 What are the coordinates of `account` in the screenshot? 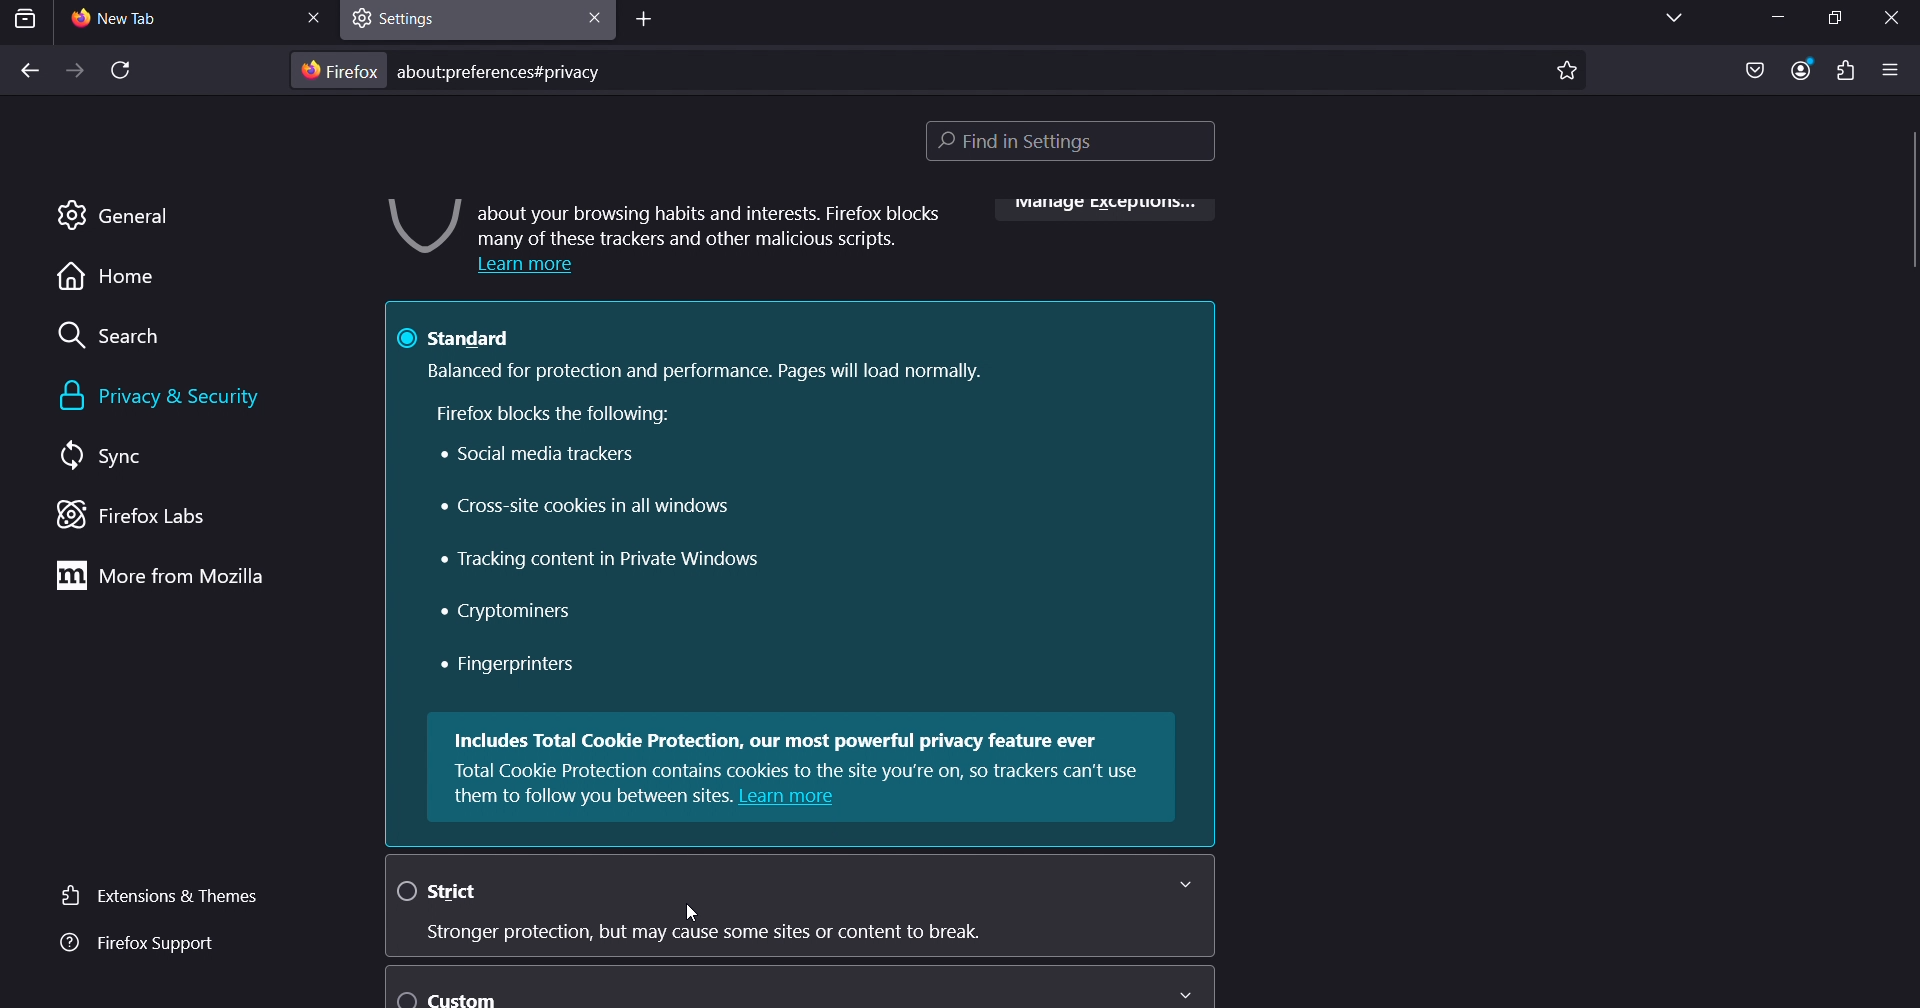 It's located at (1801, 68).